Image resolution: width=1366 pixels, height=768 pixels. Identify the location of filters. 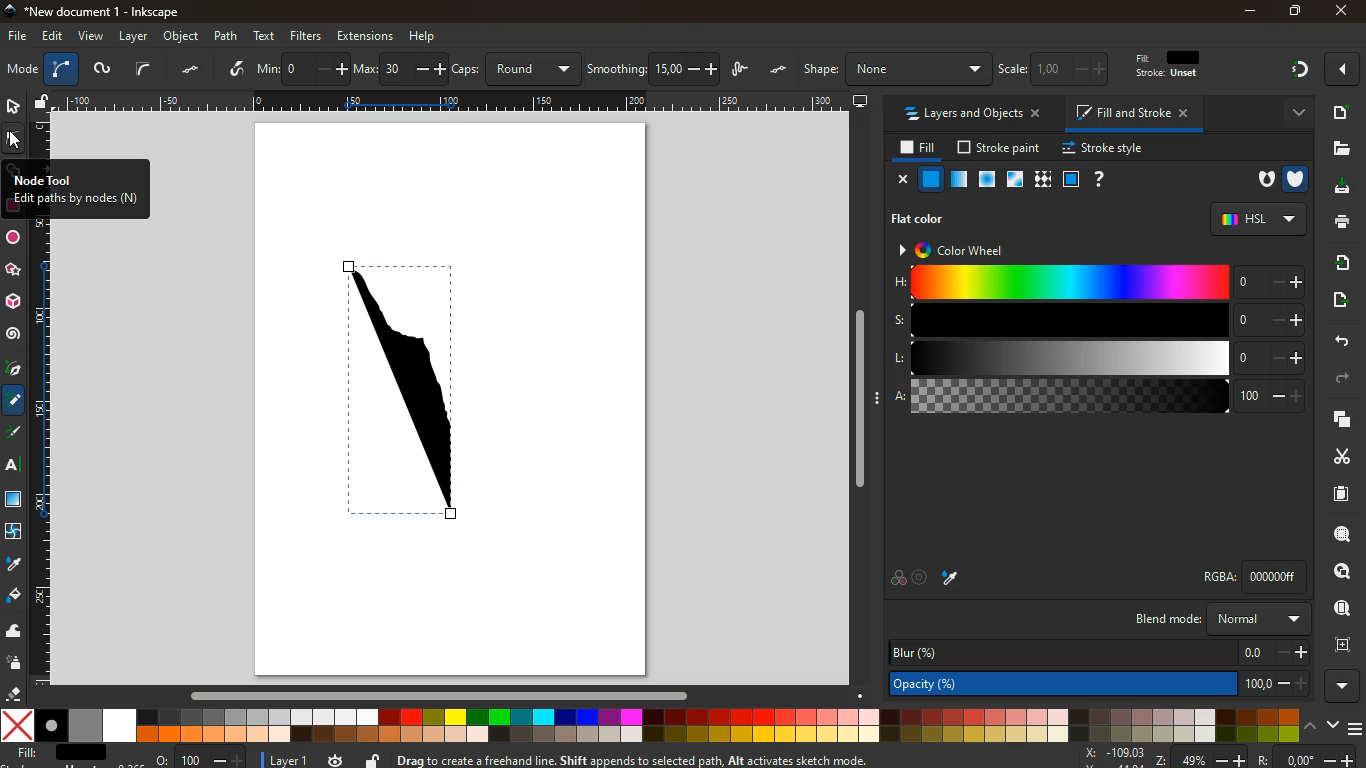
(309, 36).